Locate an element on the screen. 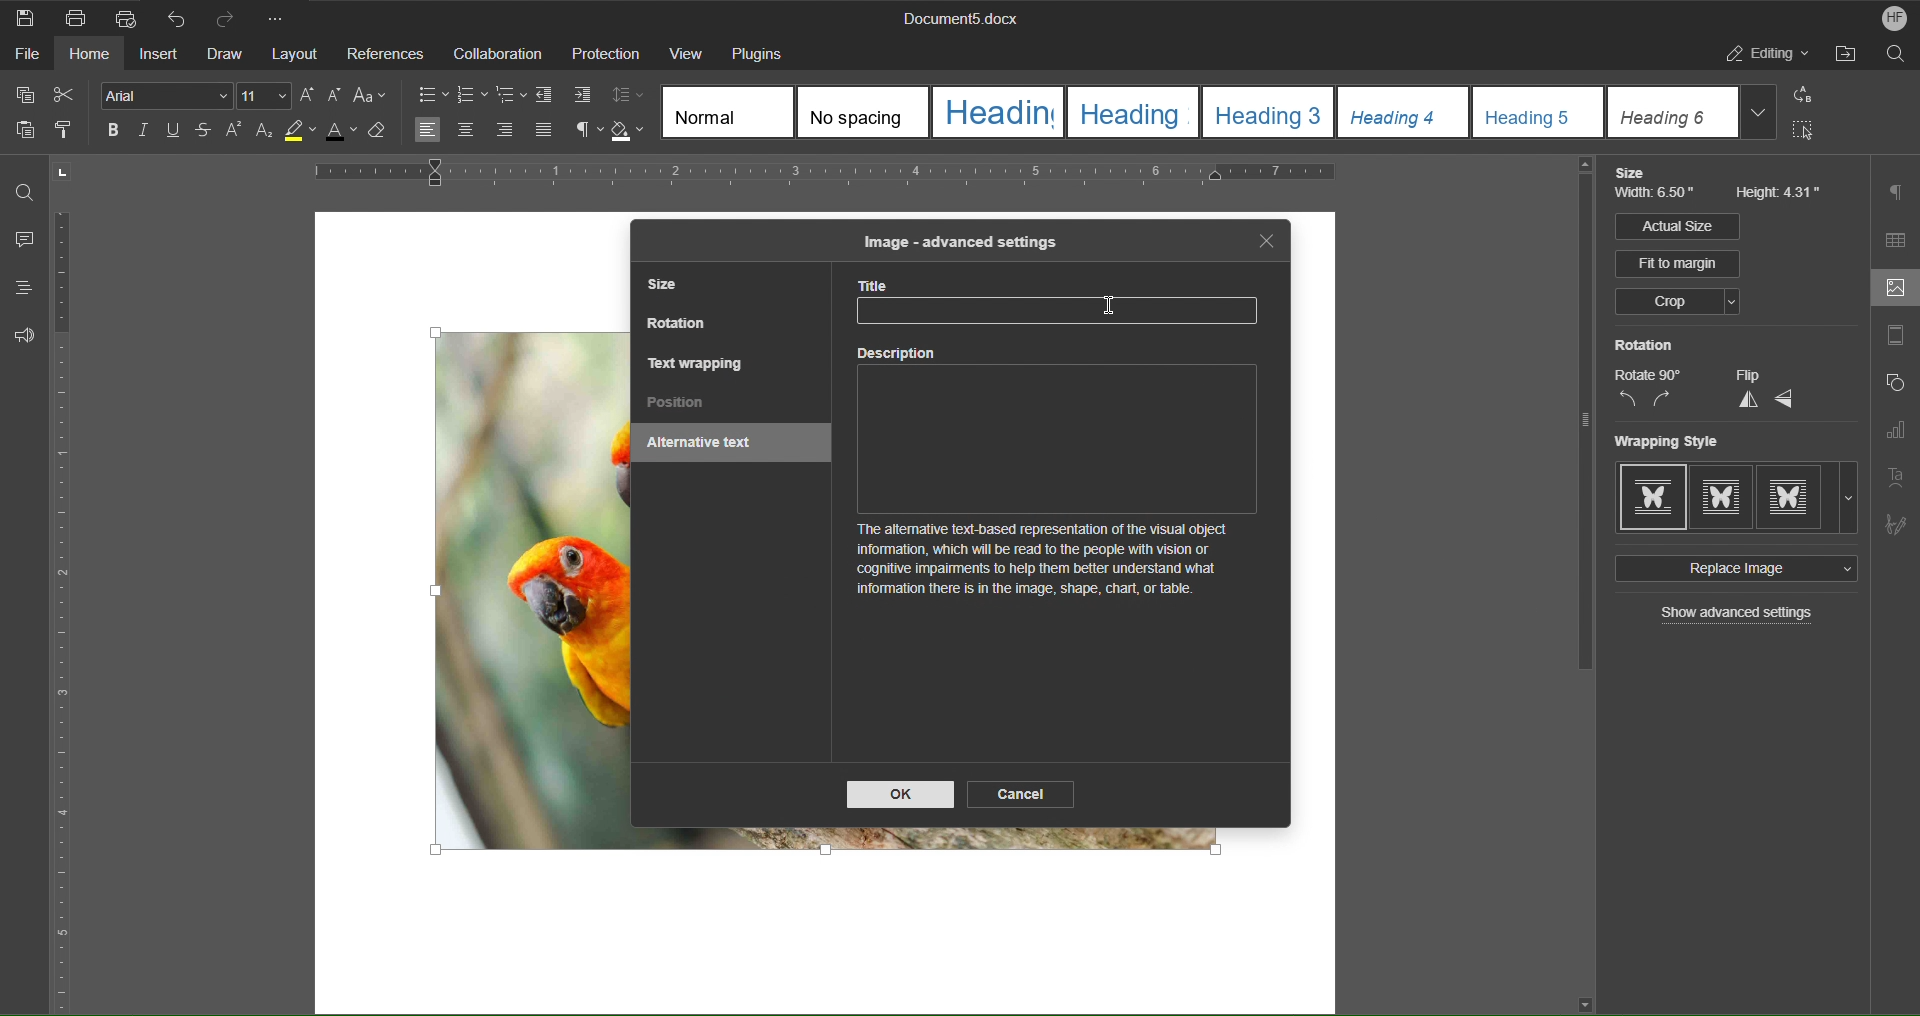 The width and height of the screenshot is (1920, 1016). Table Settings is located at coordinates (1896, 240).